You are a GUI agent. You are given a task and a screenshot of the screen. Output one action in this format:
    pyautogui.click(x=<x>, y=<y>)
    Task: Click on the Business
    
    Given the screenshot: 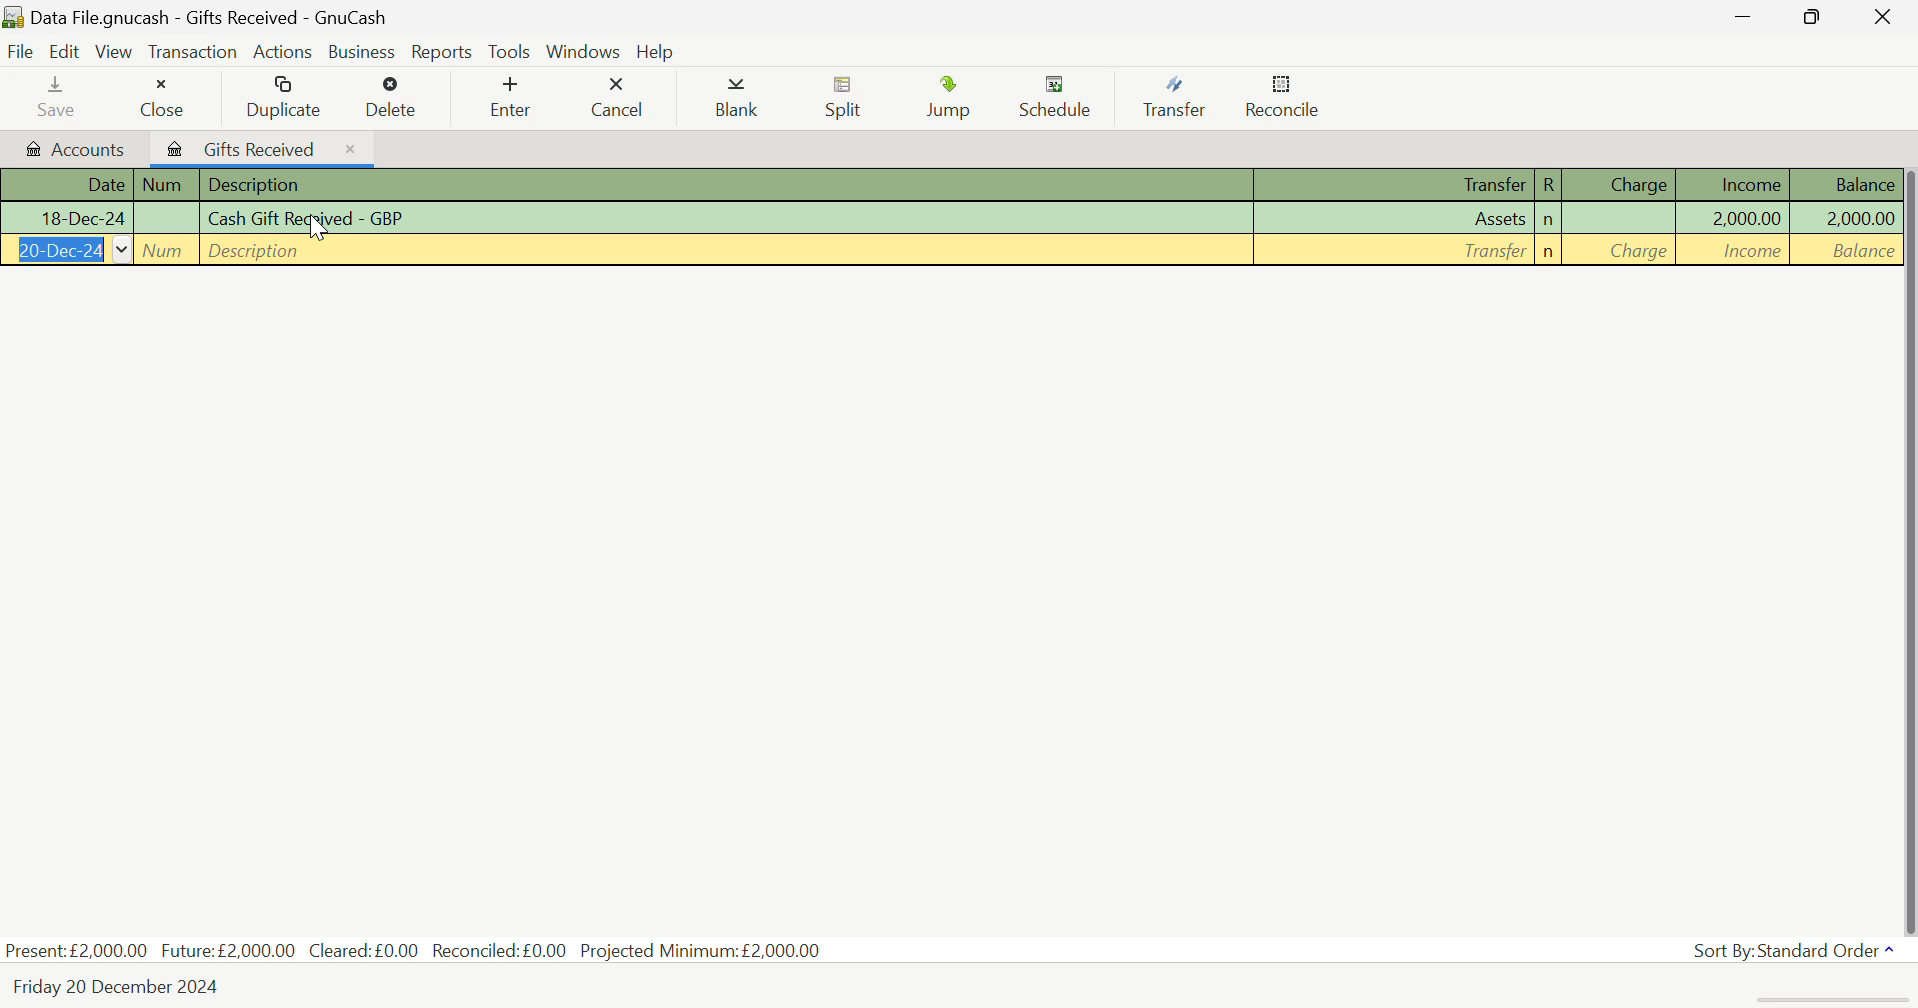 What is the action you would take?
    pyautogui.click(x=358, y=50)
    